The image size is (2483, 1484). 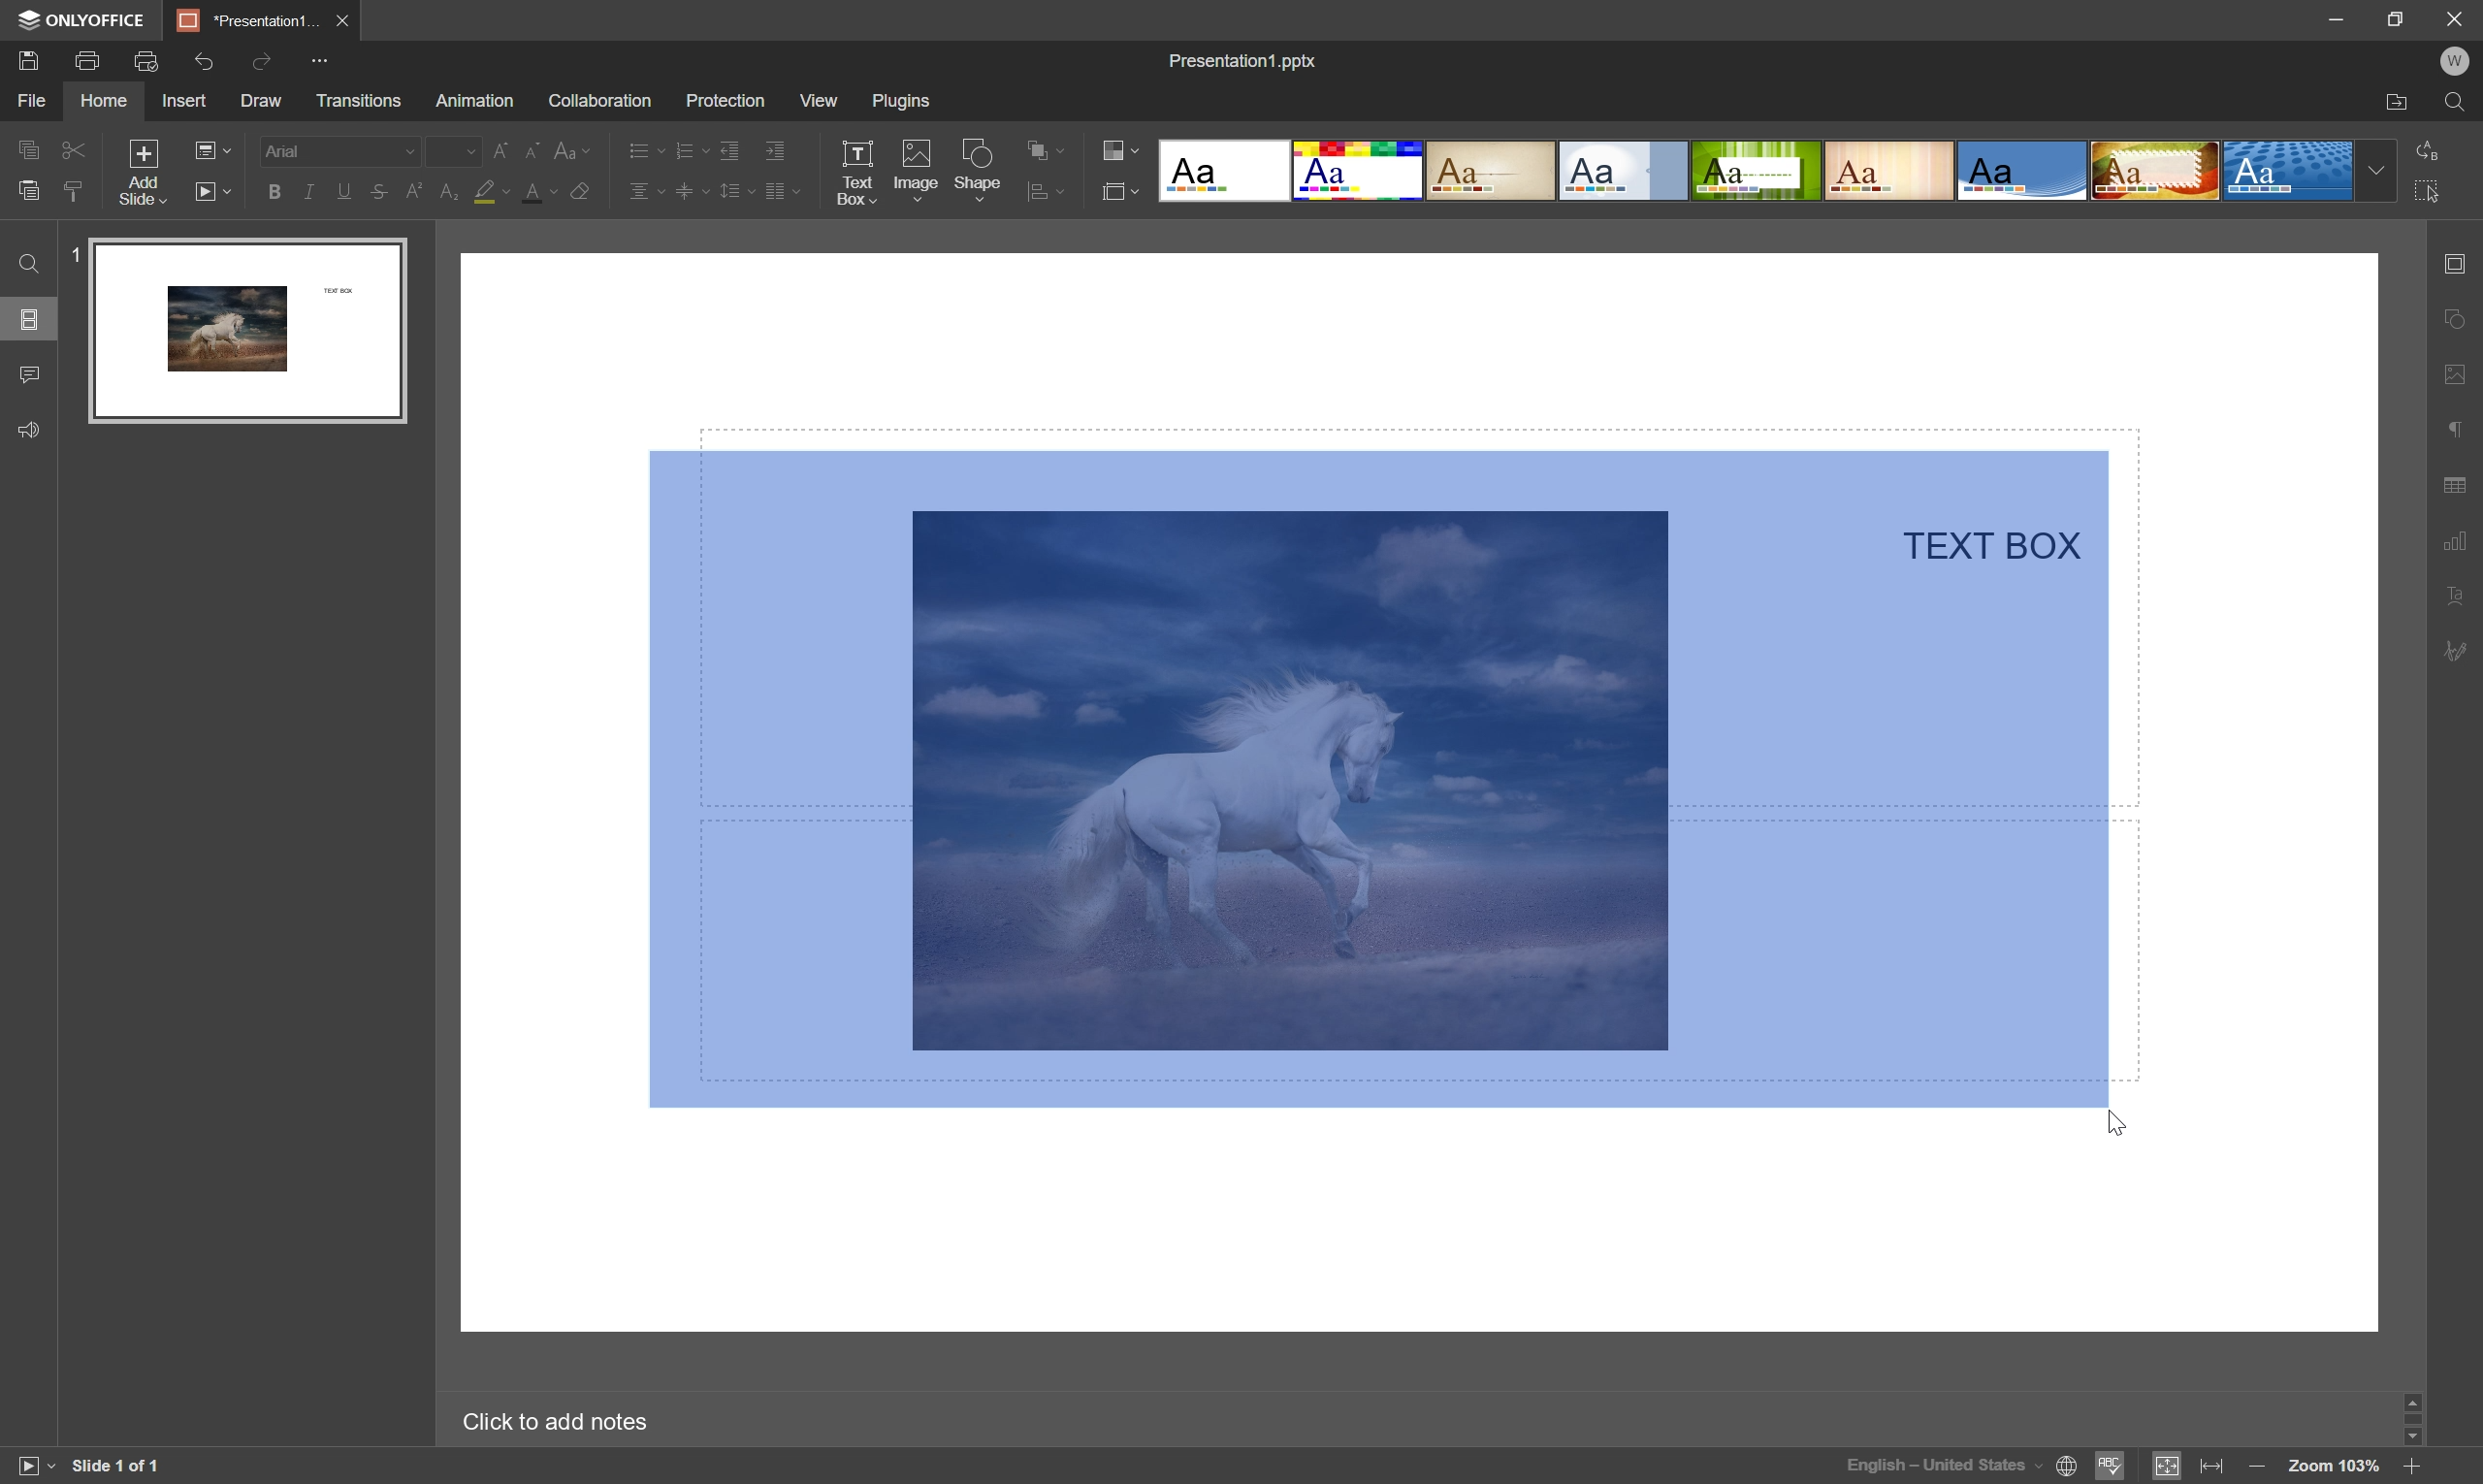 I want to click on shape settings, so click(x=2458, y=319).